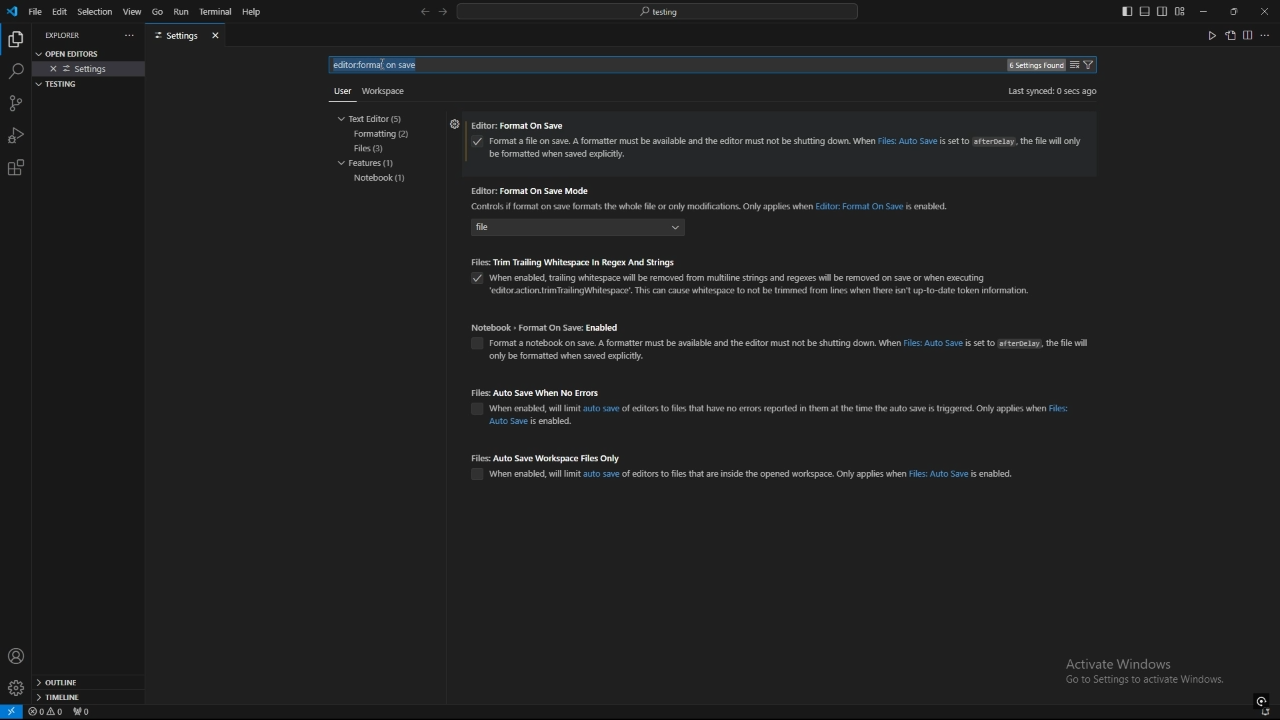 This screenshot has width=1280, height=720. What do you see at coordinates (132, 12) in the screenshot?
I see `view` at bounding box center [132, 12].